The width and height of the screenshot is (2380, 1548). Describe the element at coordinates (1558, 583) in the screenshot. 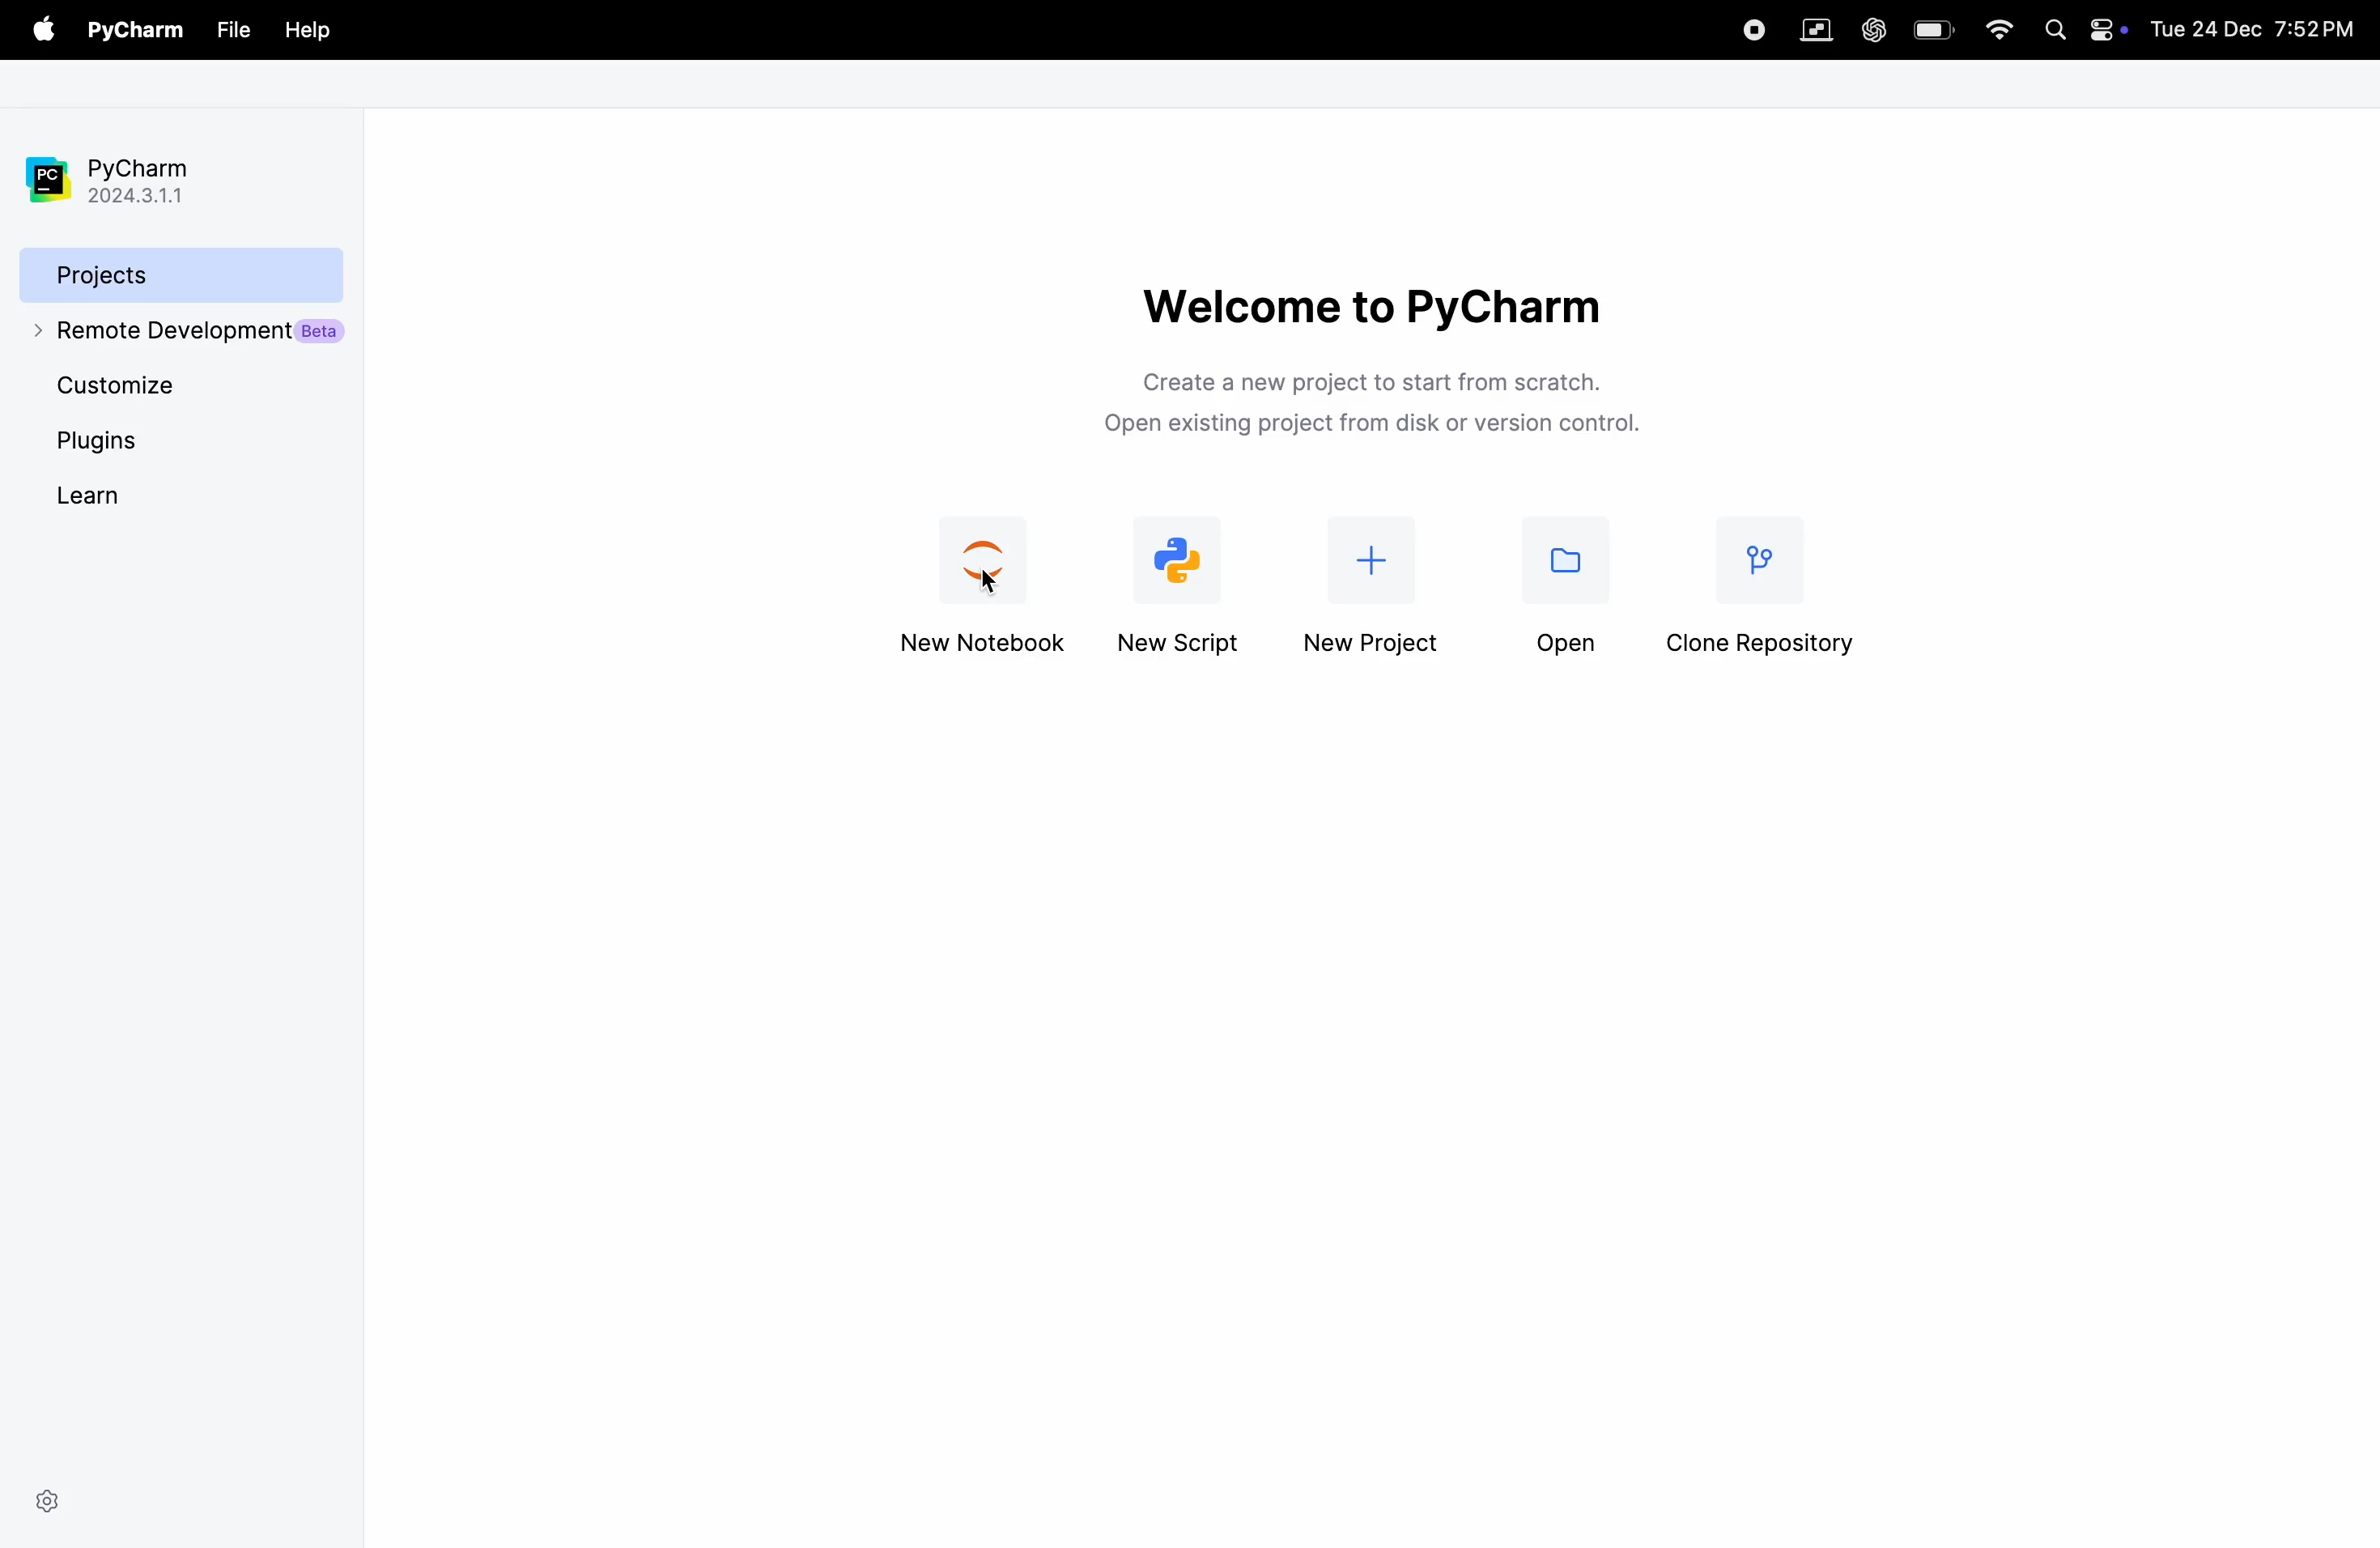

I see `open` at that location.